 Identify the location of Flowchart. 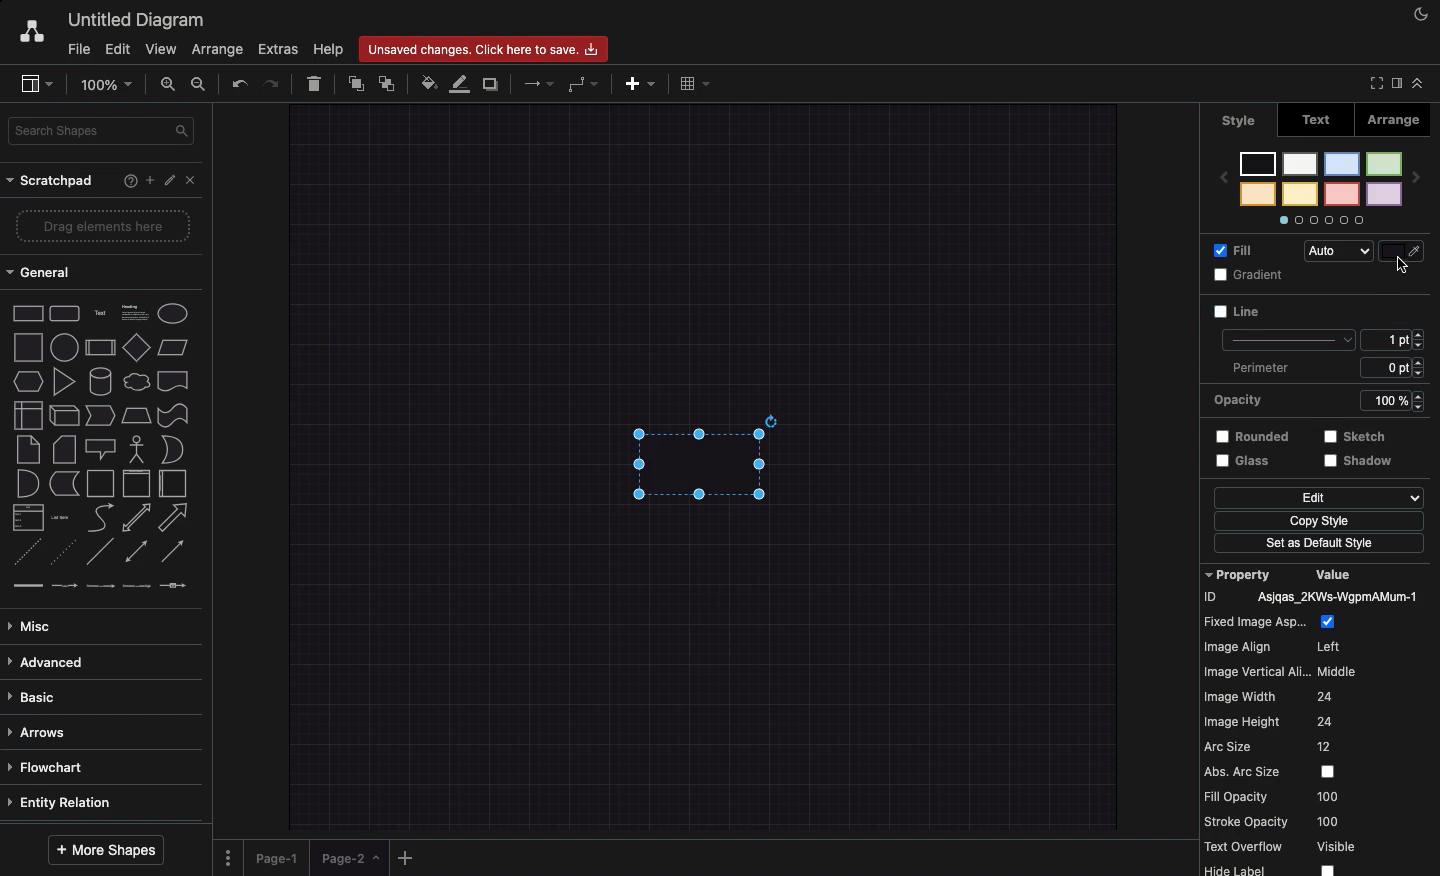
(49, 766).